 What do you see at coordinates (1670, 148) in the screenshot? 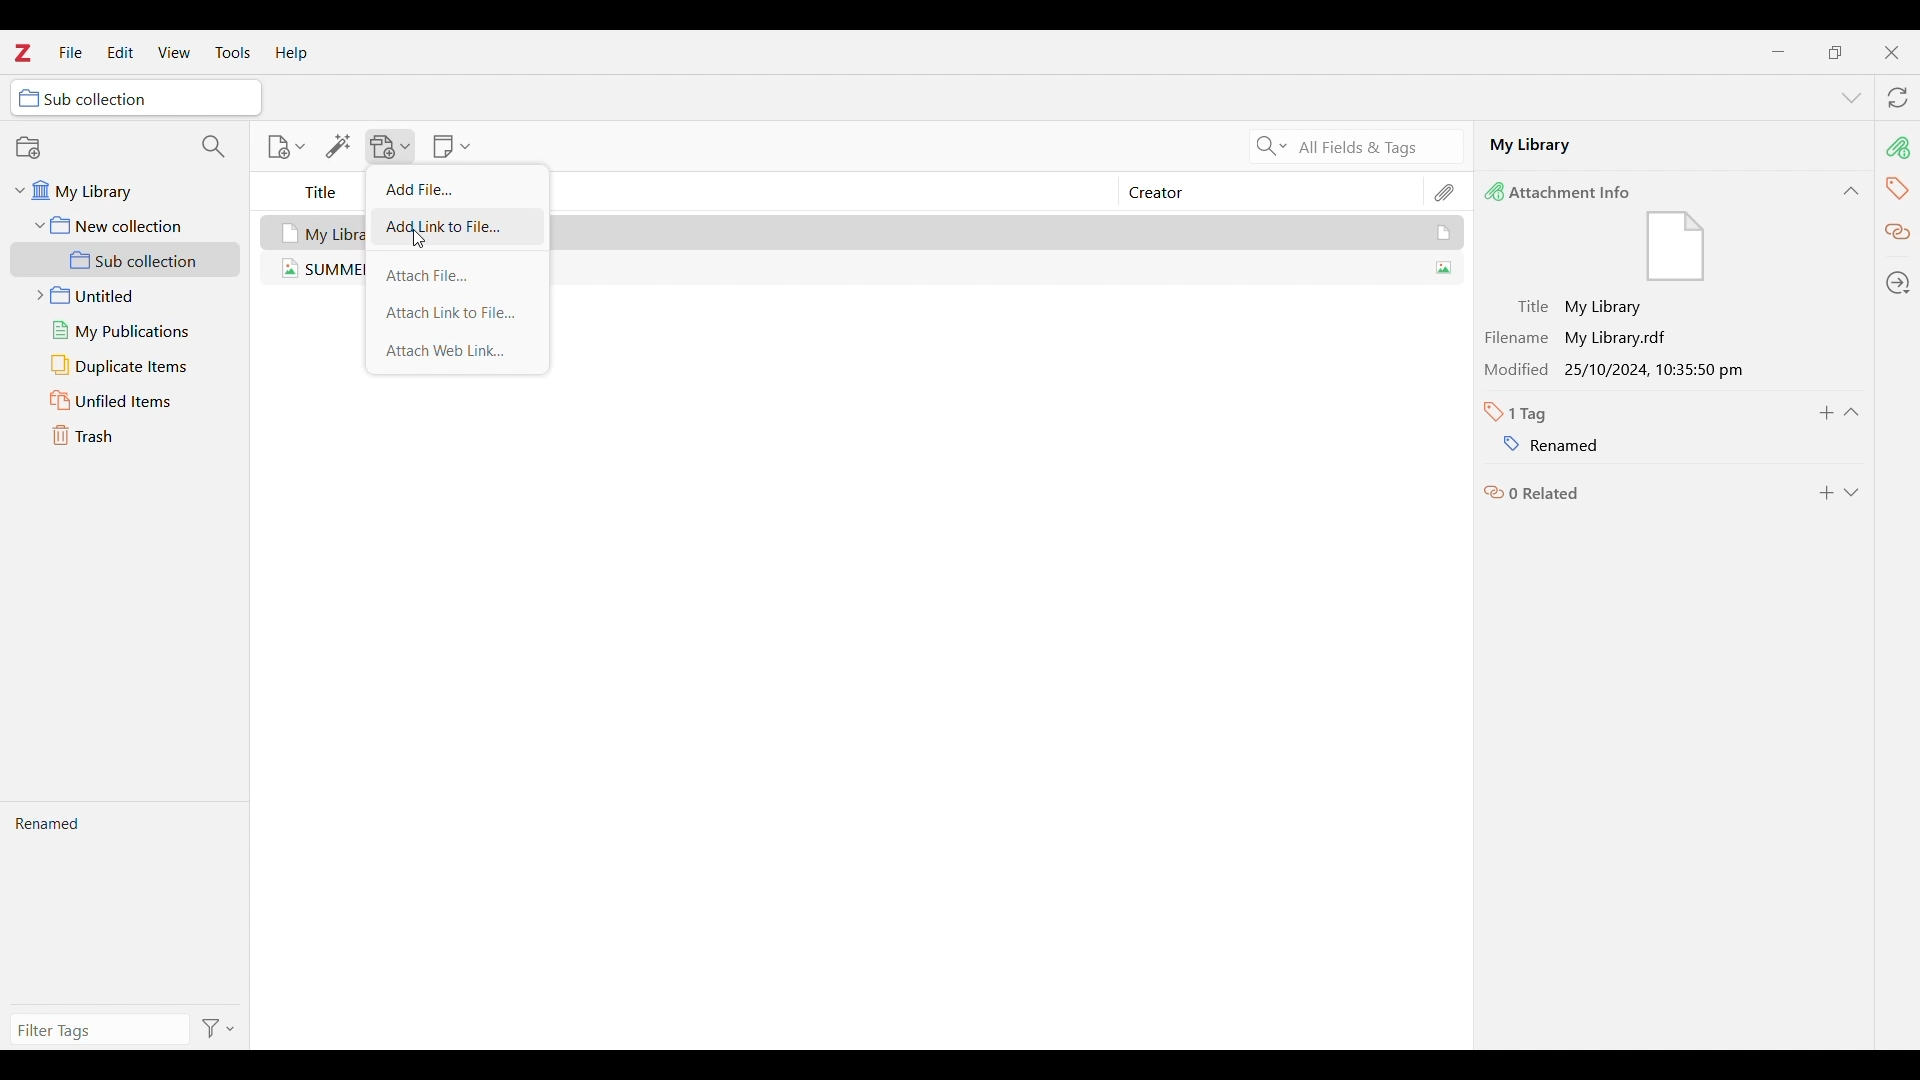
I see `My Library` at bounding box center [1670, 148].